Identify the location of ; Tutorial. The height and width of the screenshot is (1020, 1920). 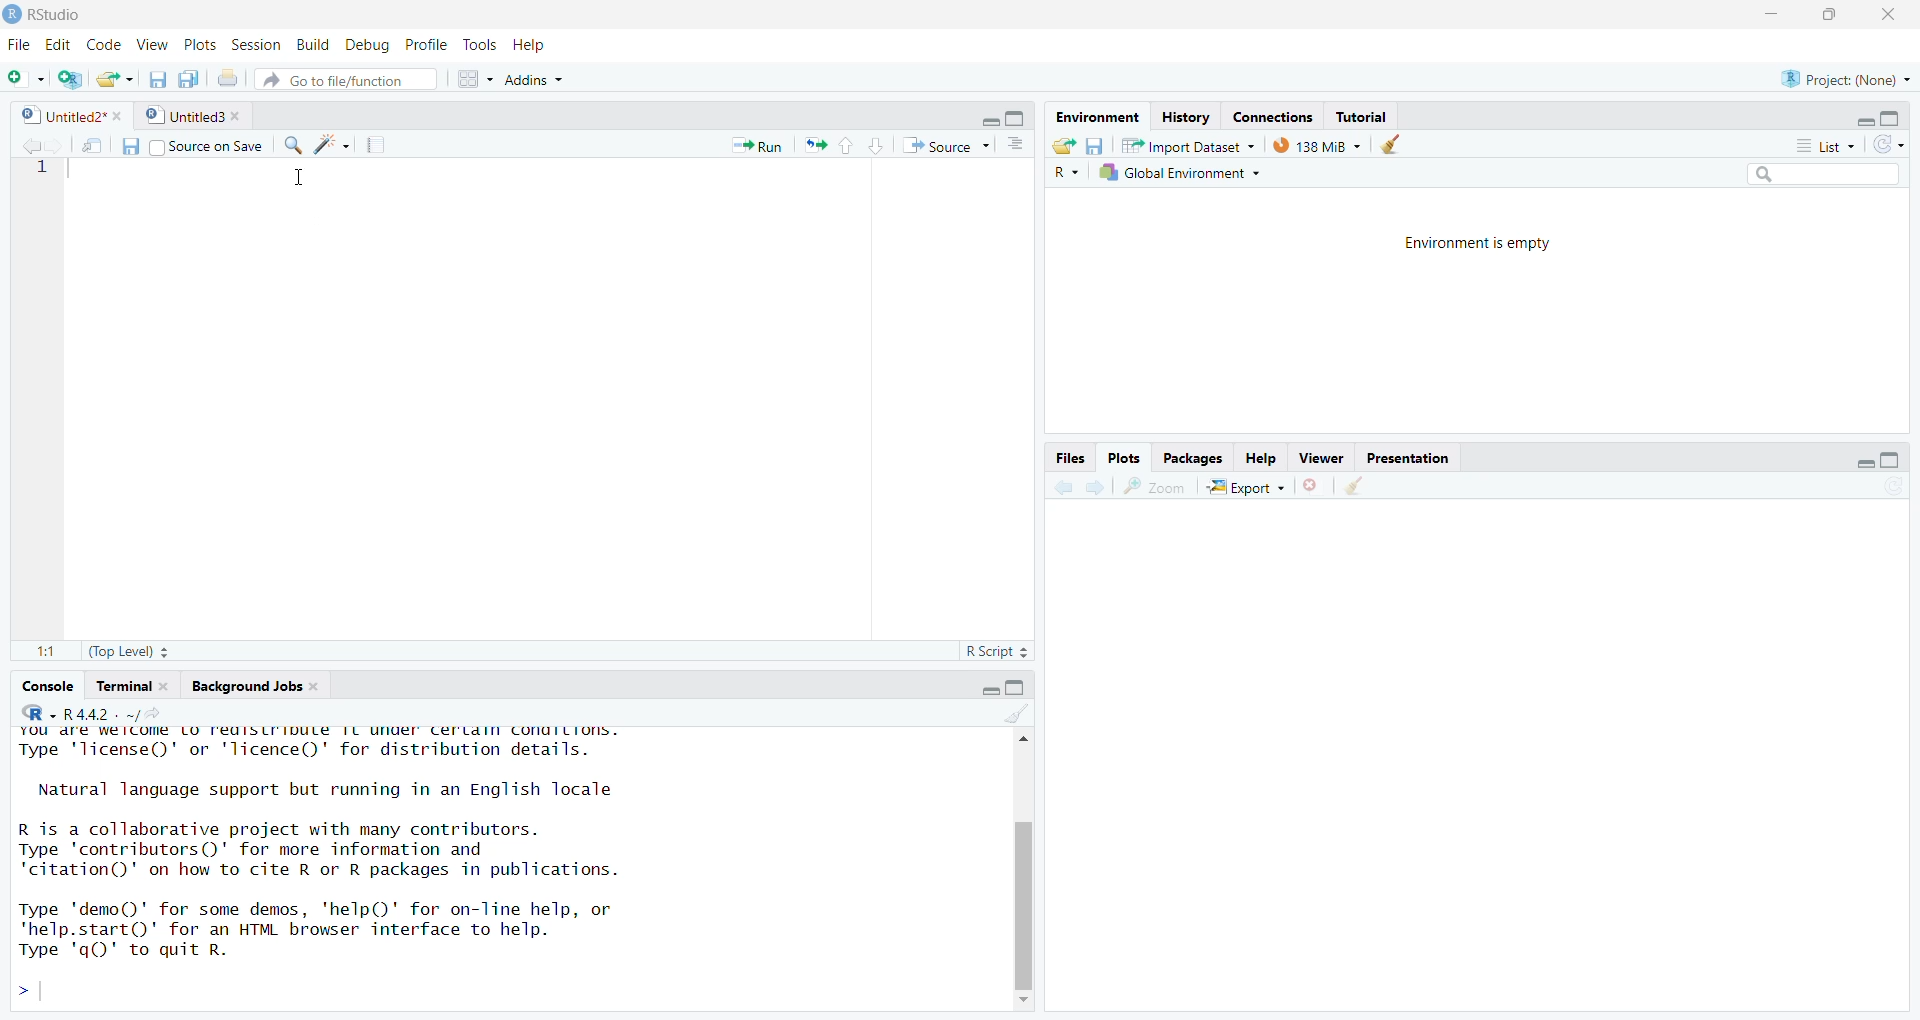
(1375, 114).